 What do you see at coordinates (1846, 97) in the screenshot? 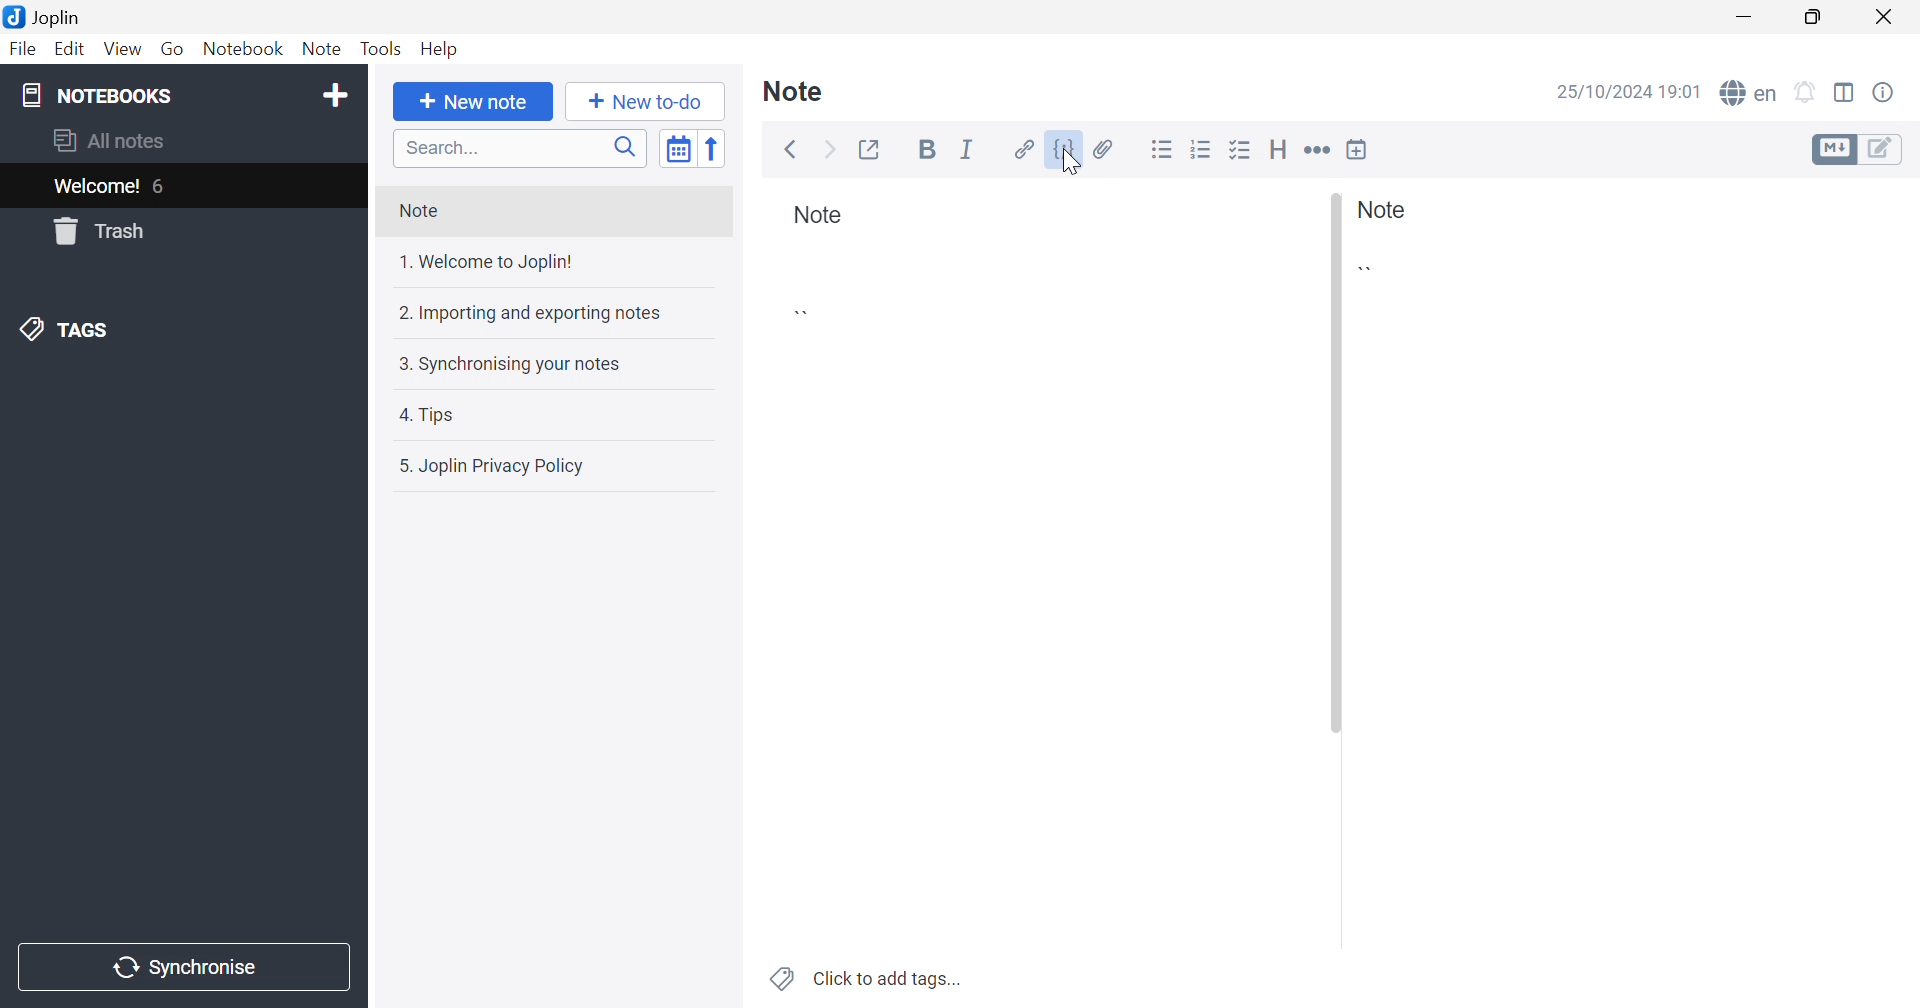
I see `Toggle editor layout` at bounding box center [1846, 97].